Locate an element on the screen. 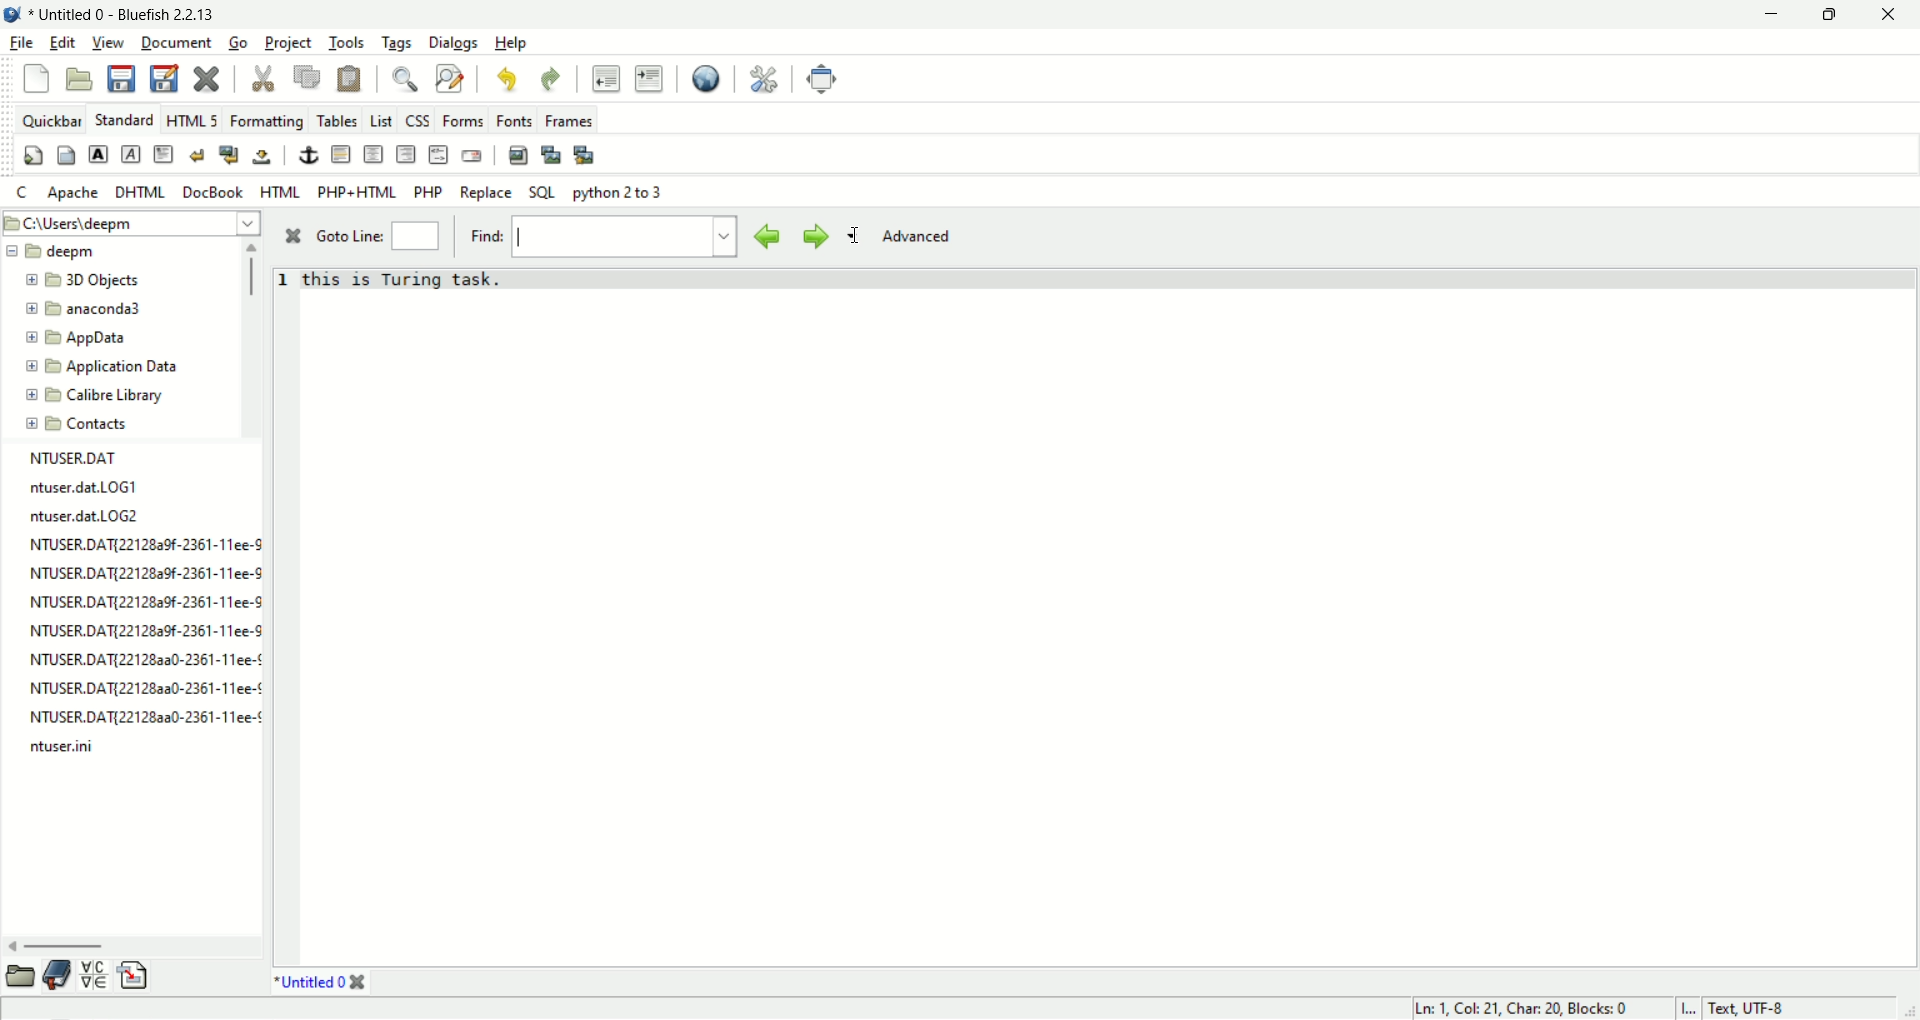  I... Text, UTF-8 is located at coordinates (1734, 1006).